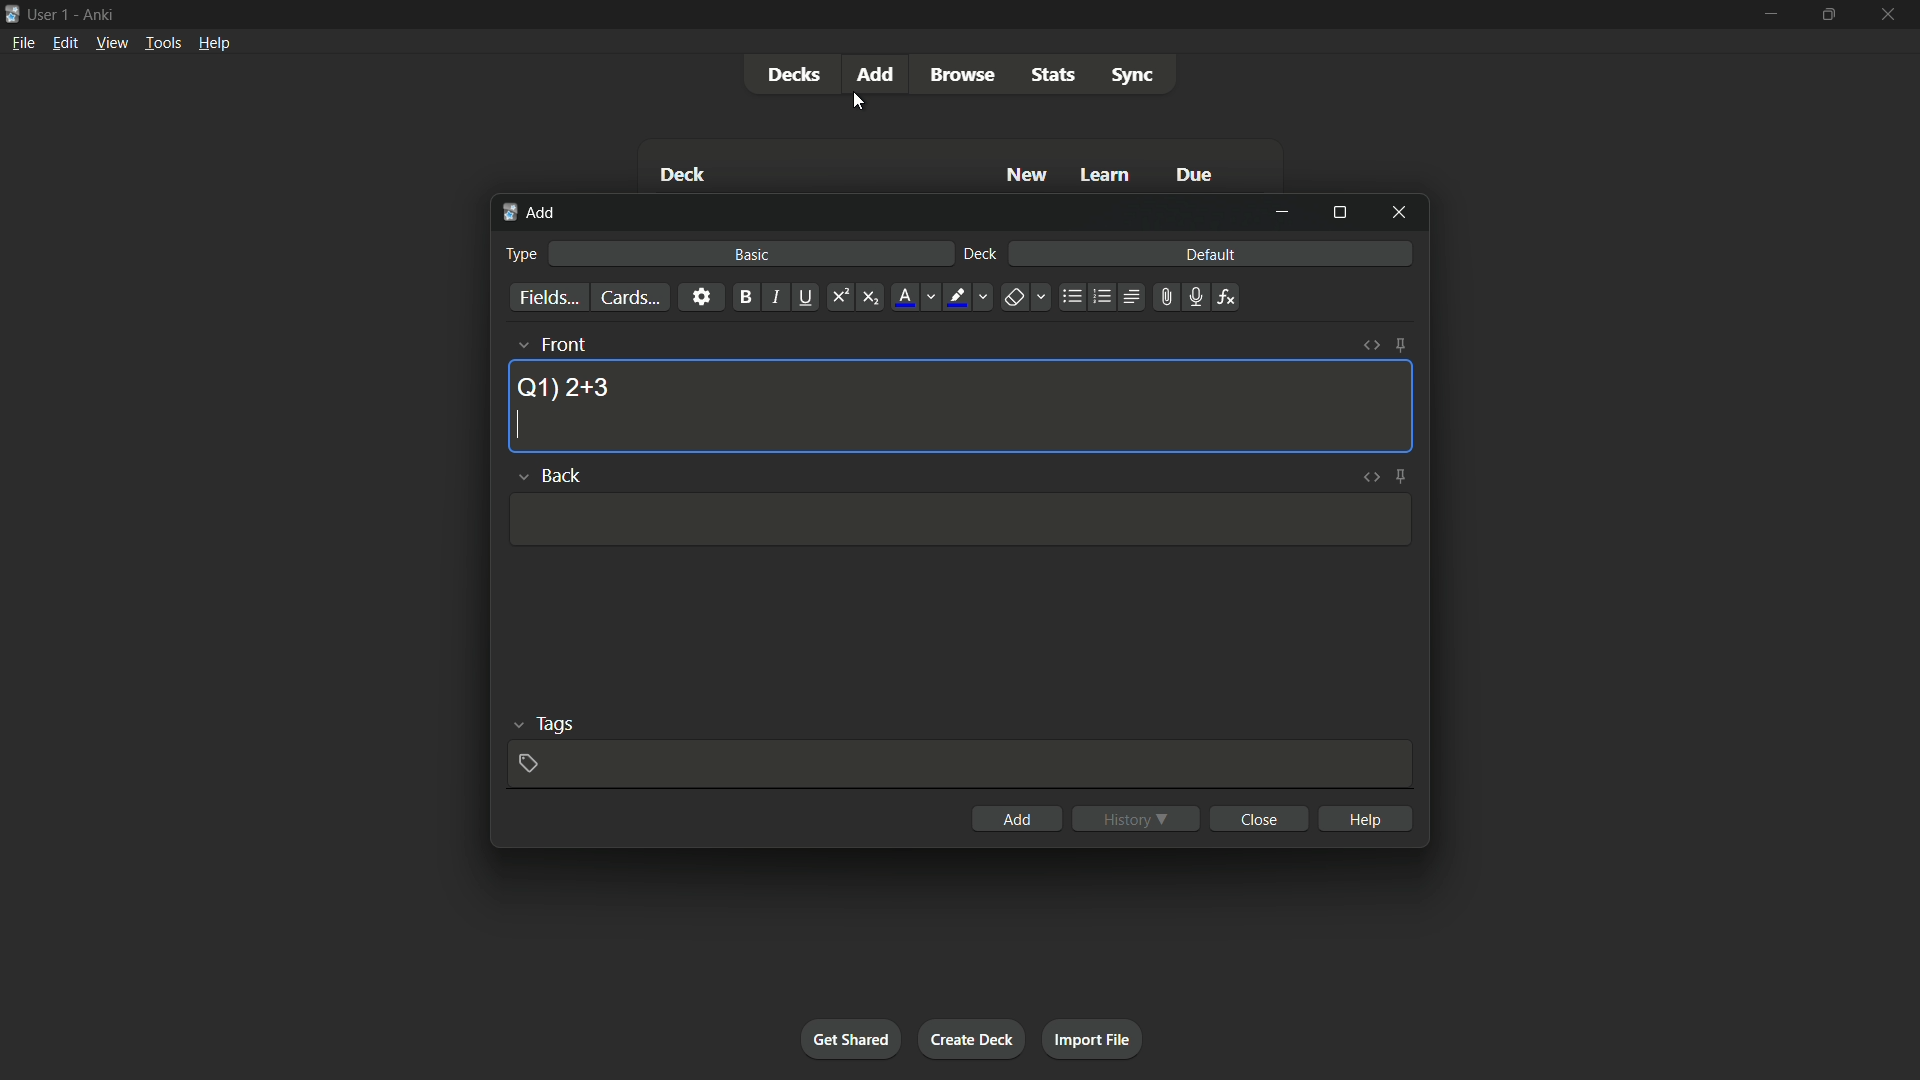 The height and width of the screenshot is (1080, 1920). I want to click on question, so click(563, 386).